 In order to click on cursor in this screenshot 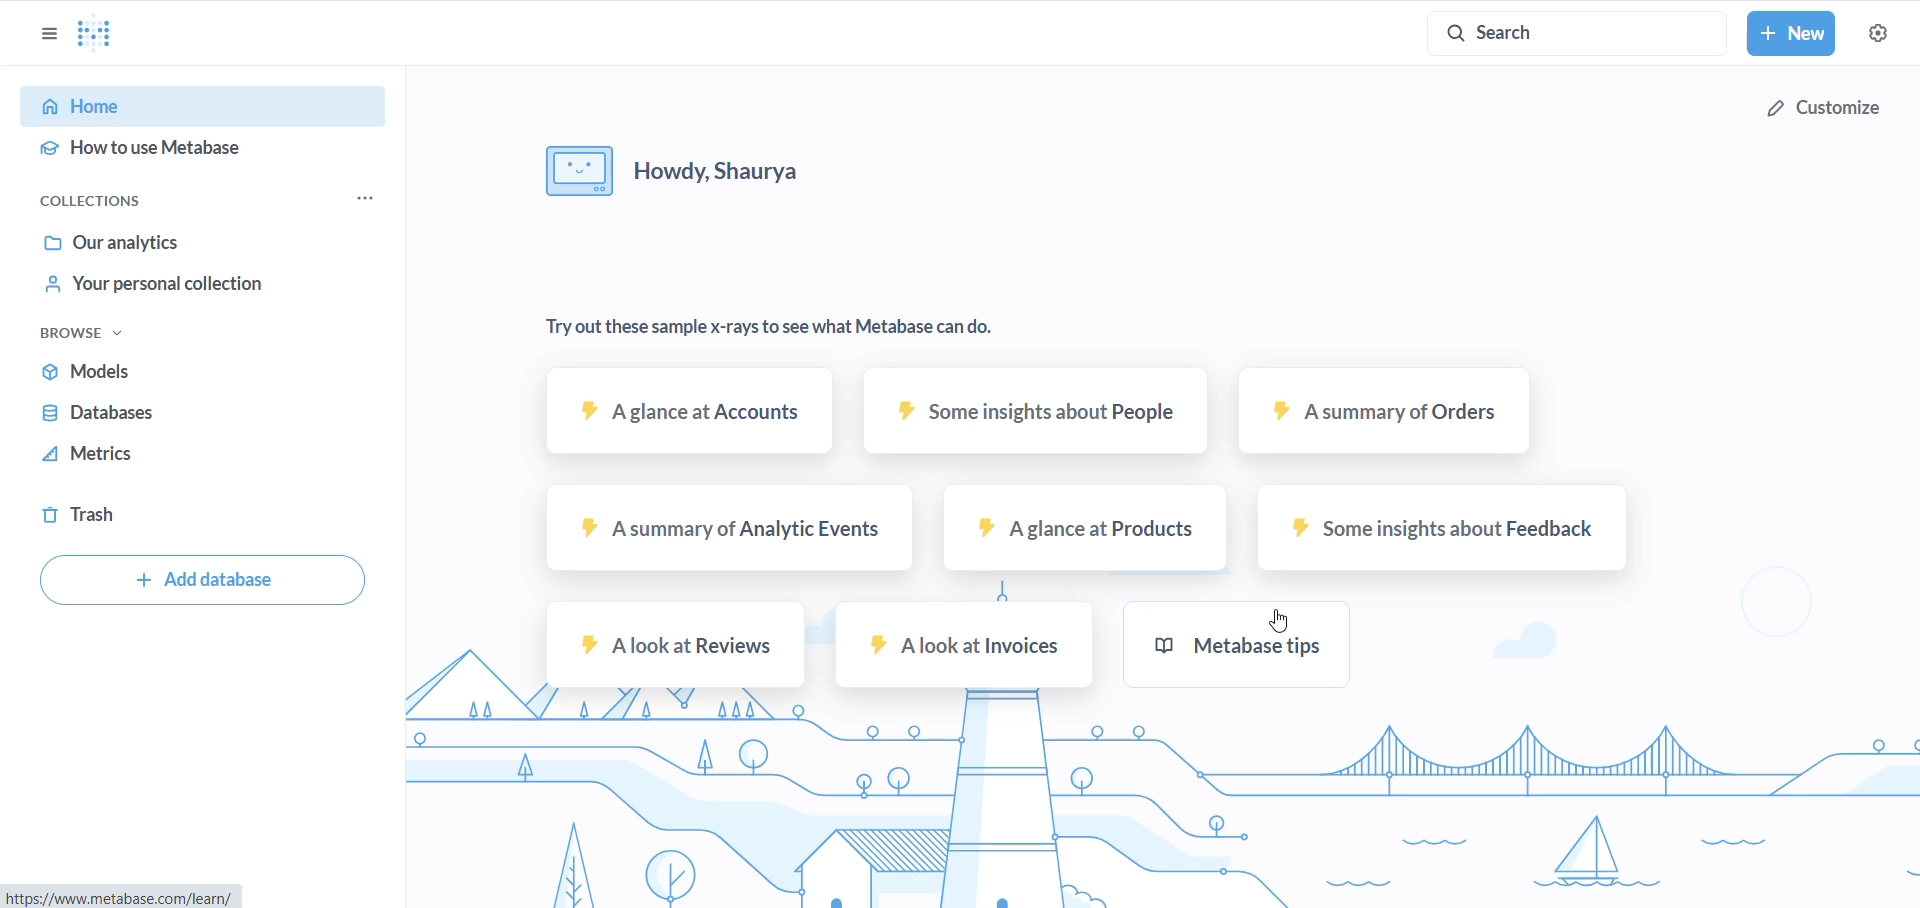, I will do `click(1275, 617)`.